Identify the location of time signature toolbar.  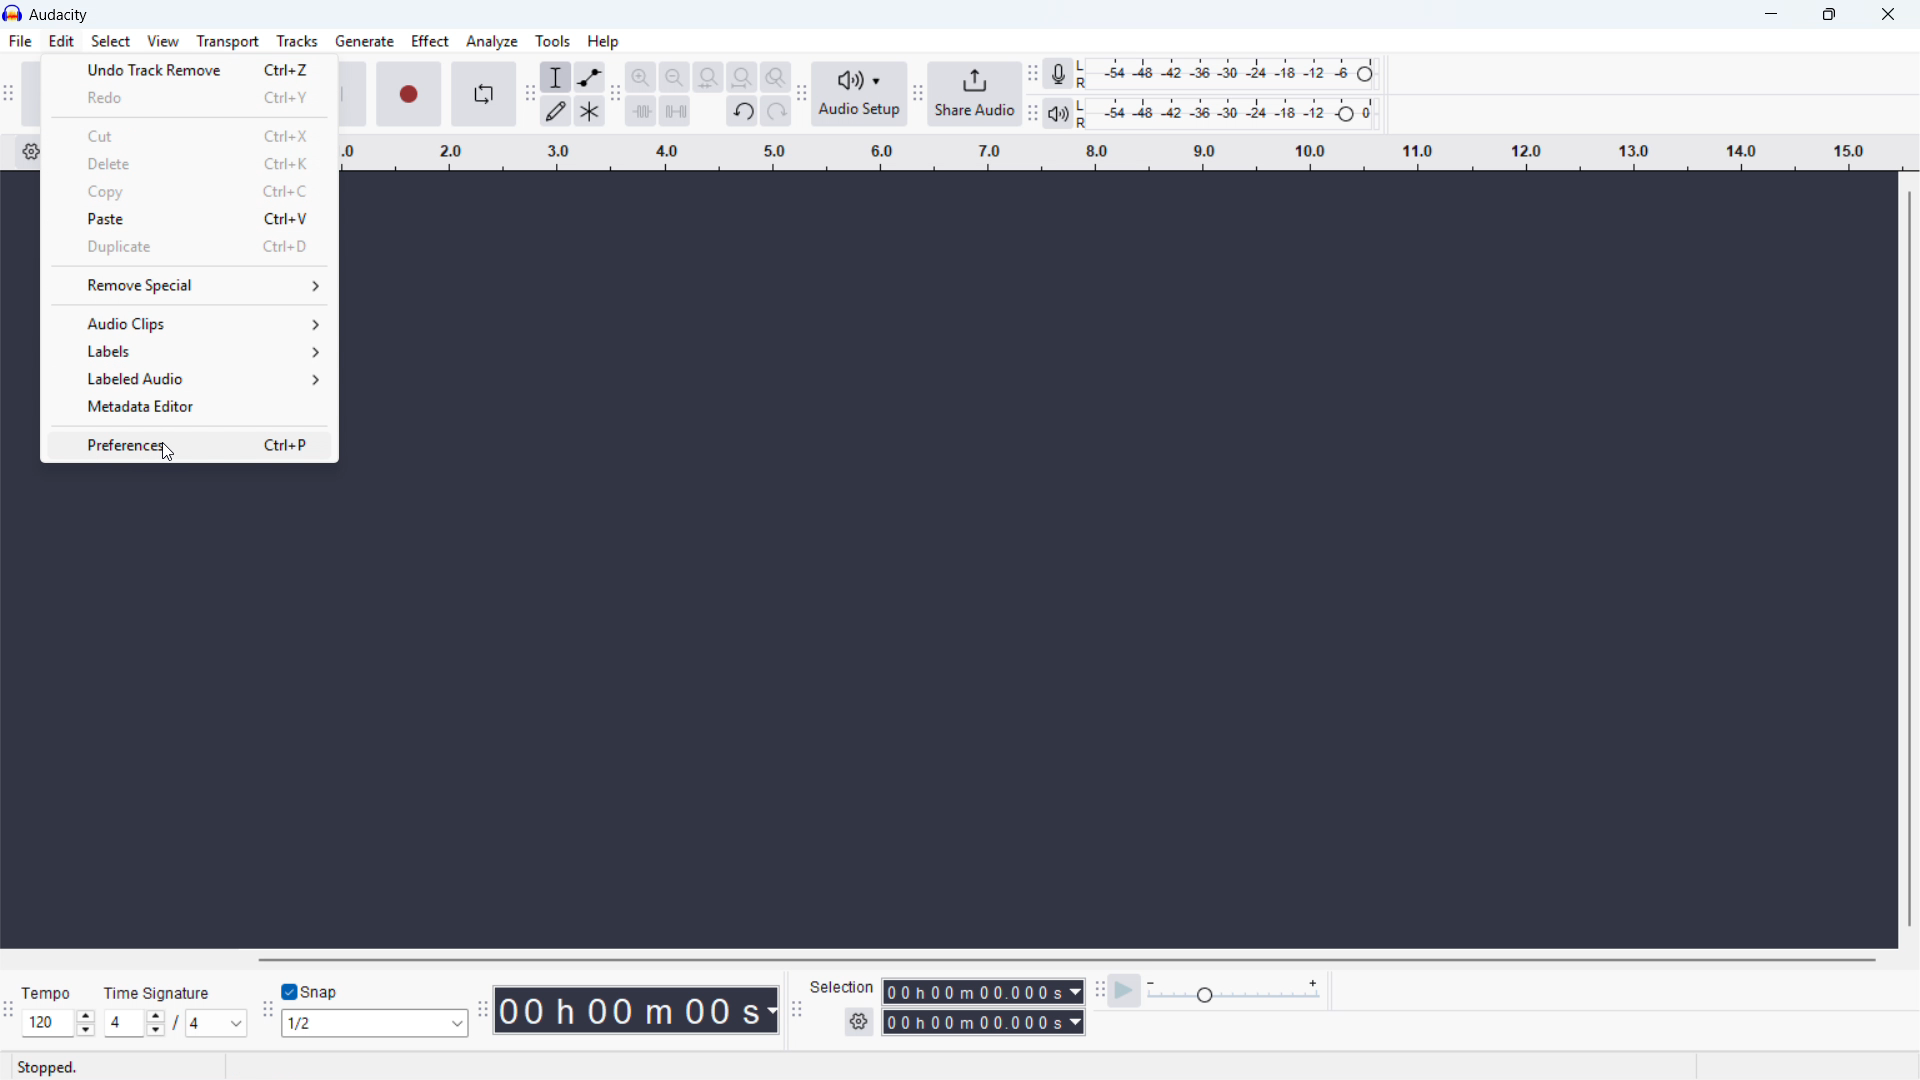
(9, 1013).